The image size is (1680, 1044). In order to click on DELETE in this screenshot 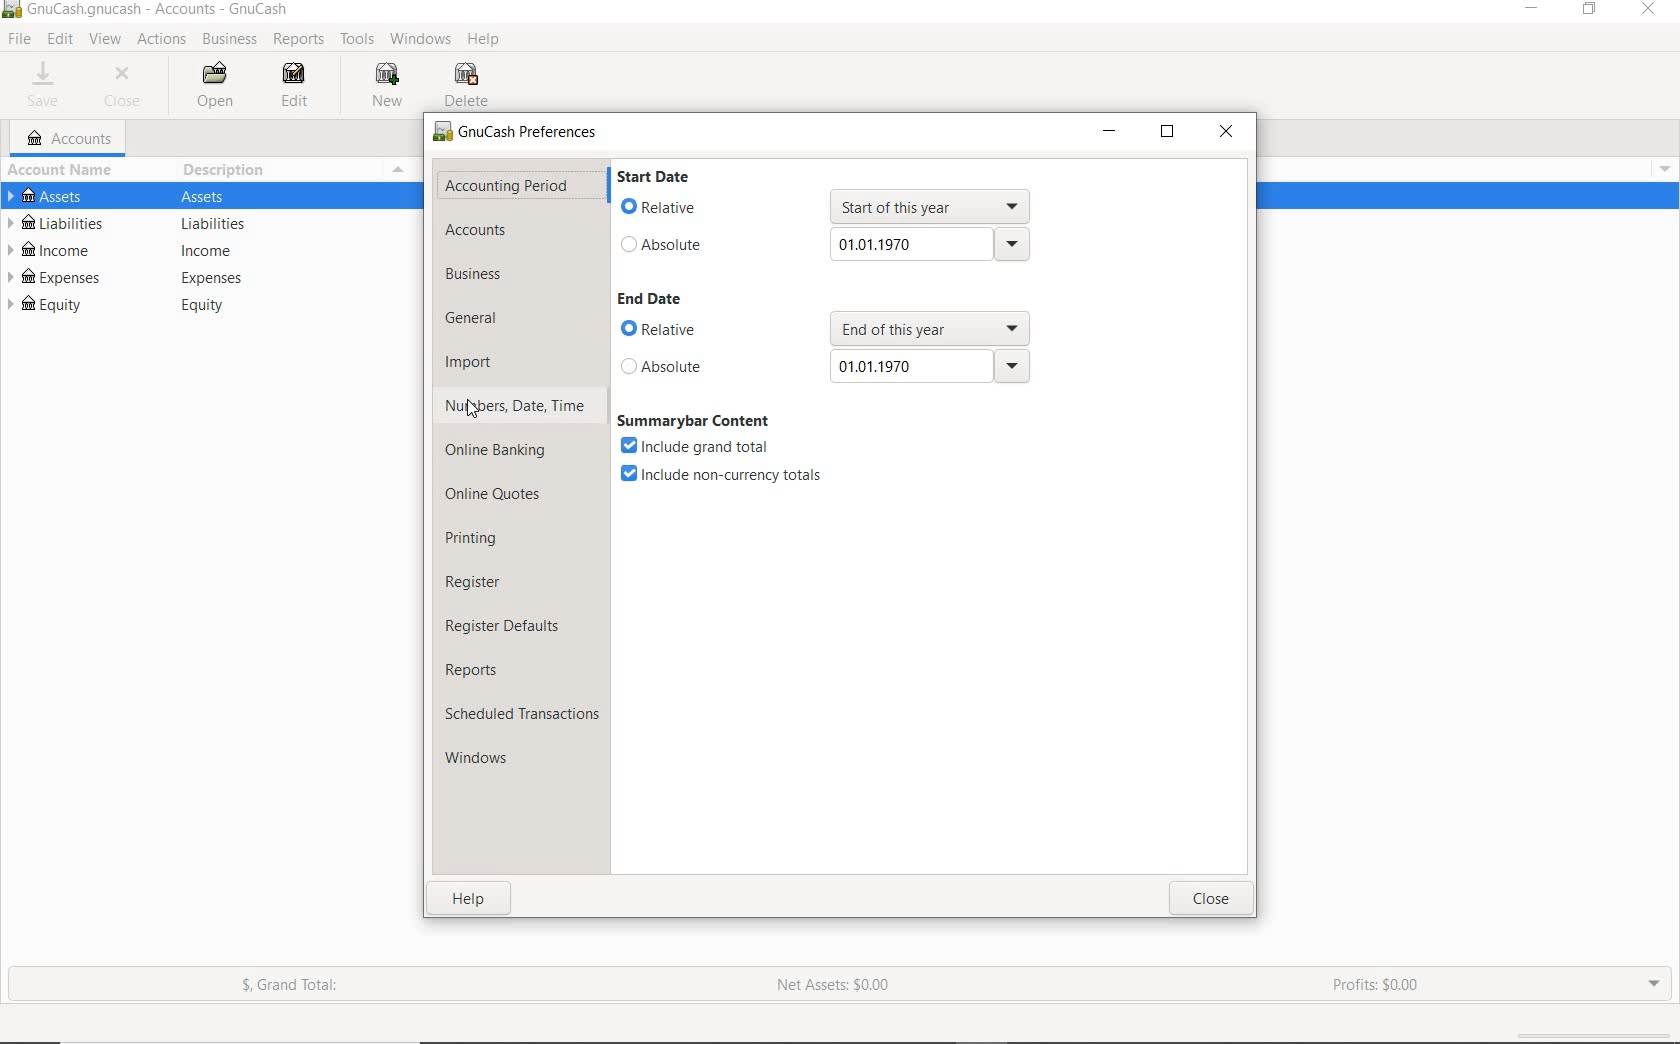, I will do `click(469, 85)`.